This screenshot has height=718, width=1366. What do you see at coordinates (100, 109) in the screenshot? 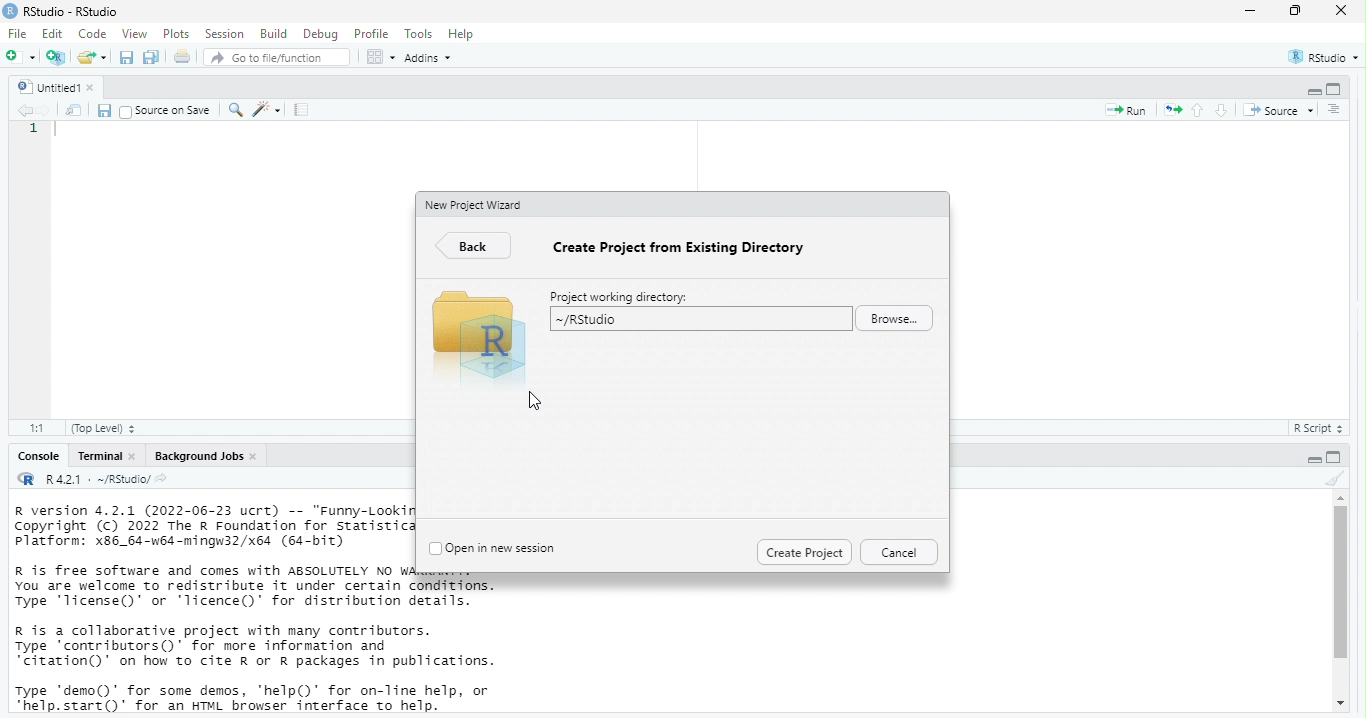
I see `save current document` at bounding box center [100, 109].